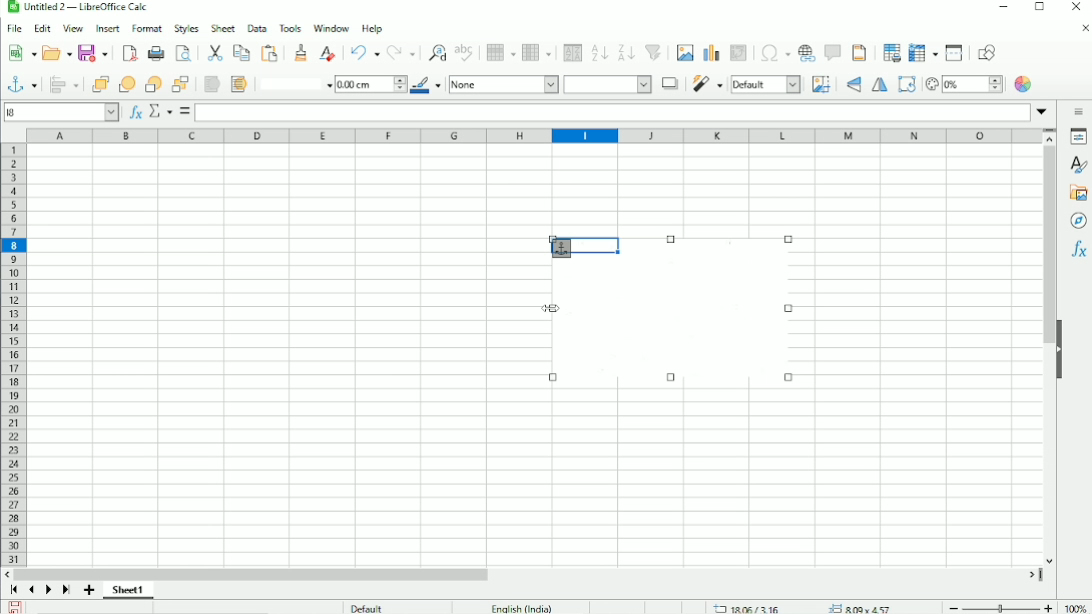 The image size is (1092, 614). What do you see at coordinates (499, 52) in the screenshot?
I see `Row` at bounding box center [499, 52].